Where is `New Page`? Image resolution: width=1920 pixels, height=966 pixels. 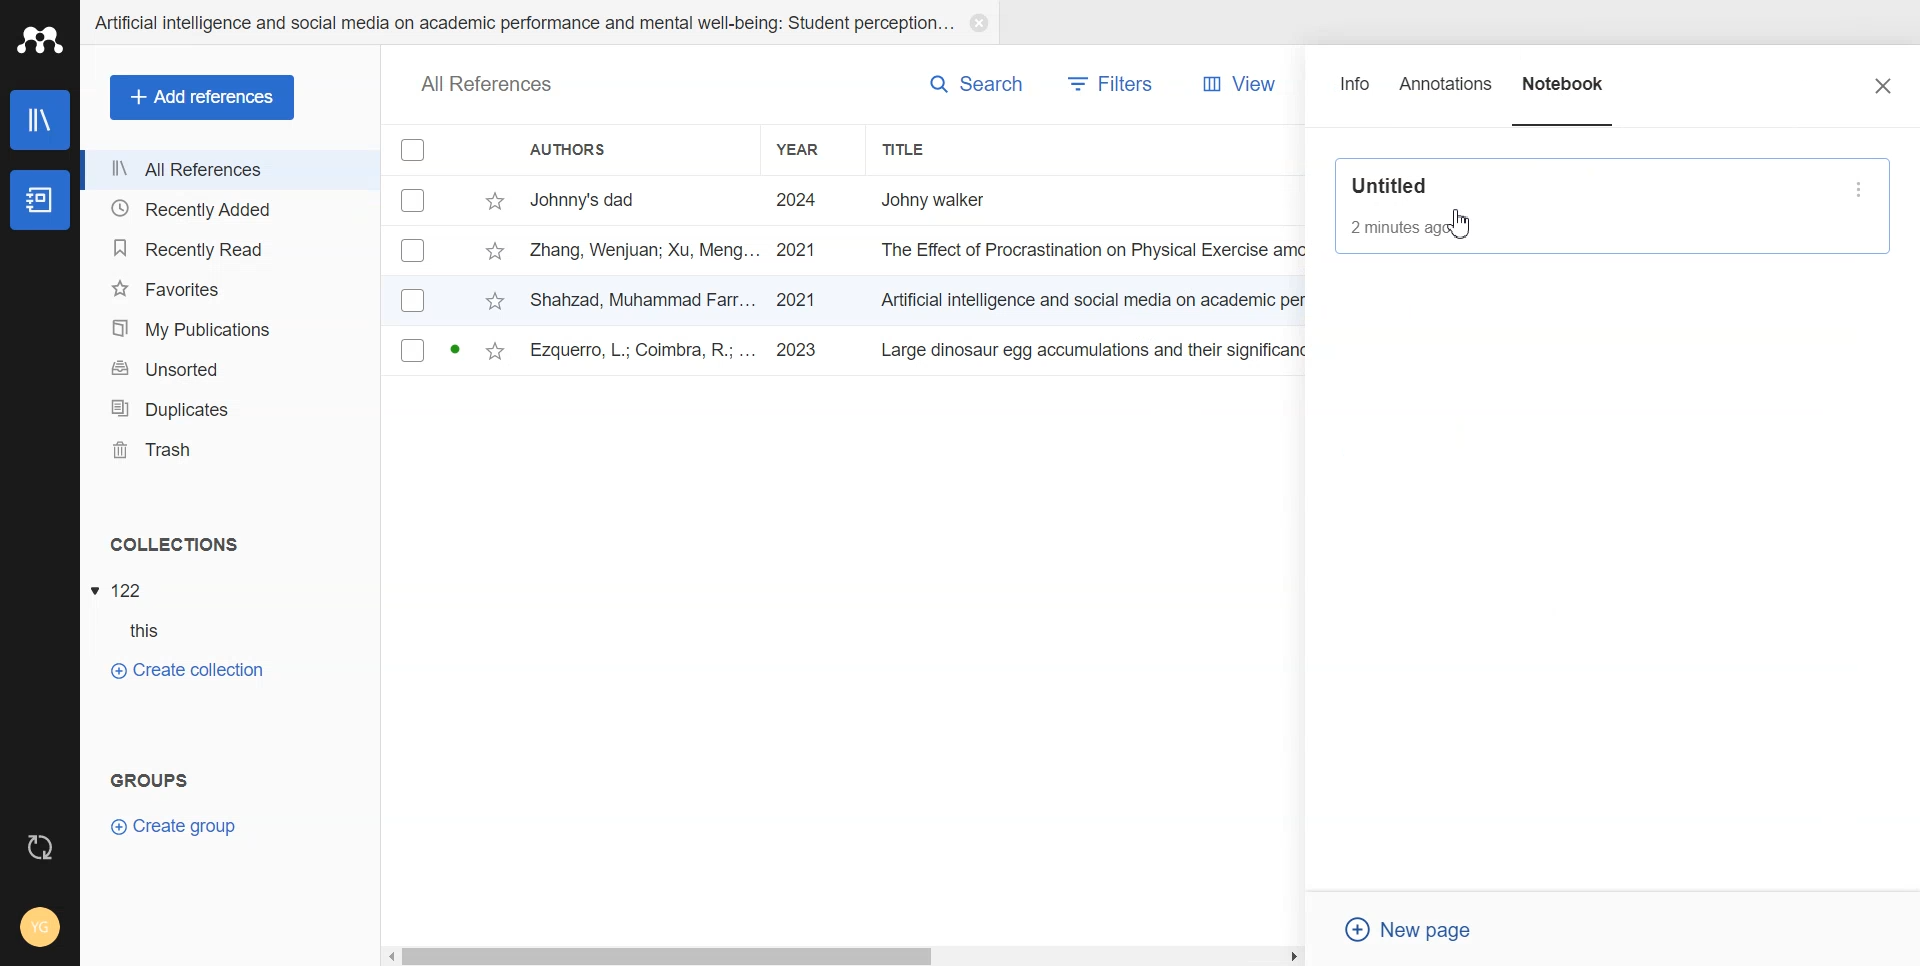 New Page is located at coordinates (1417, 930).